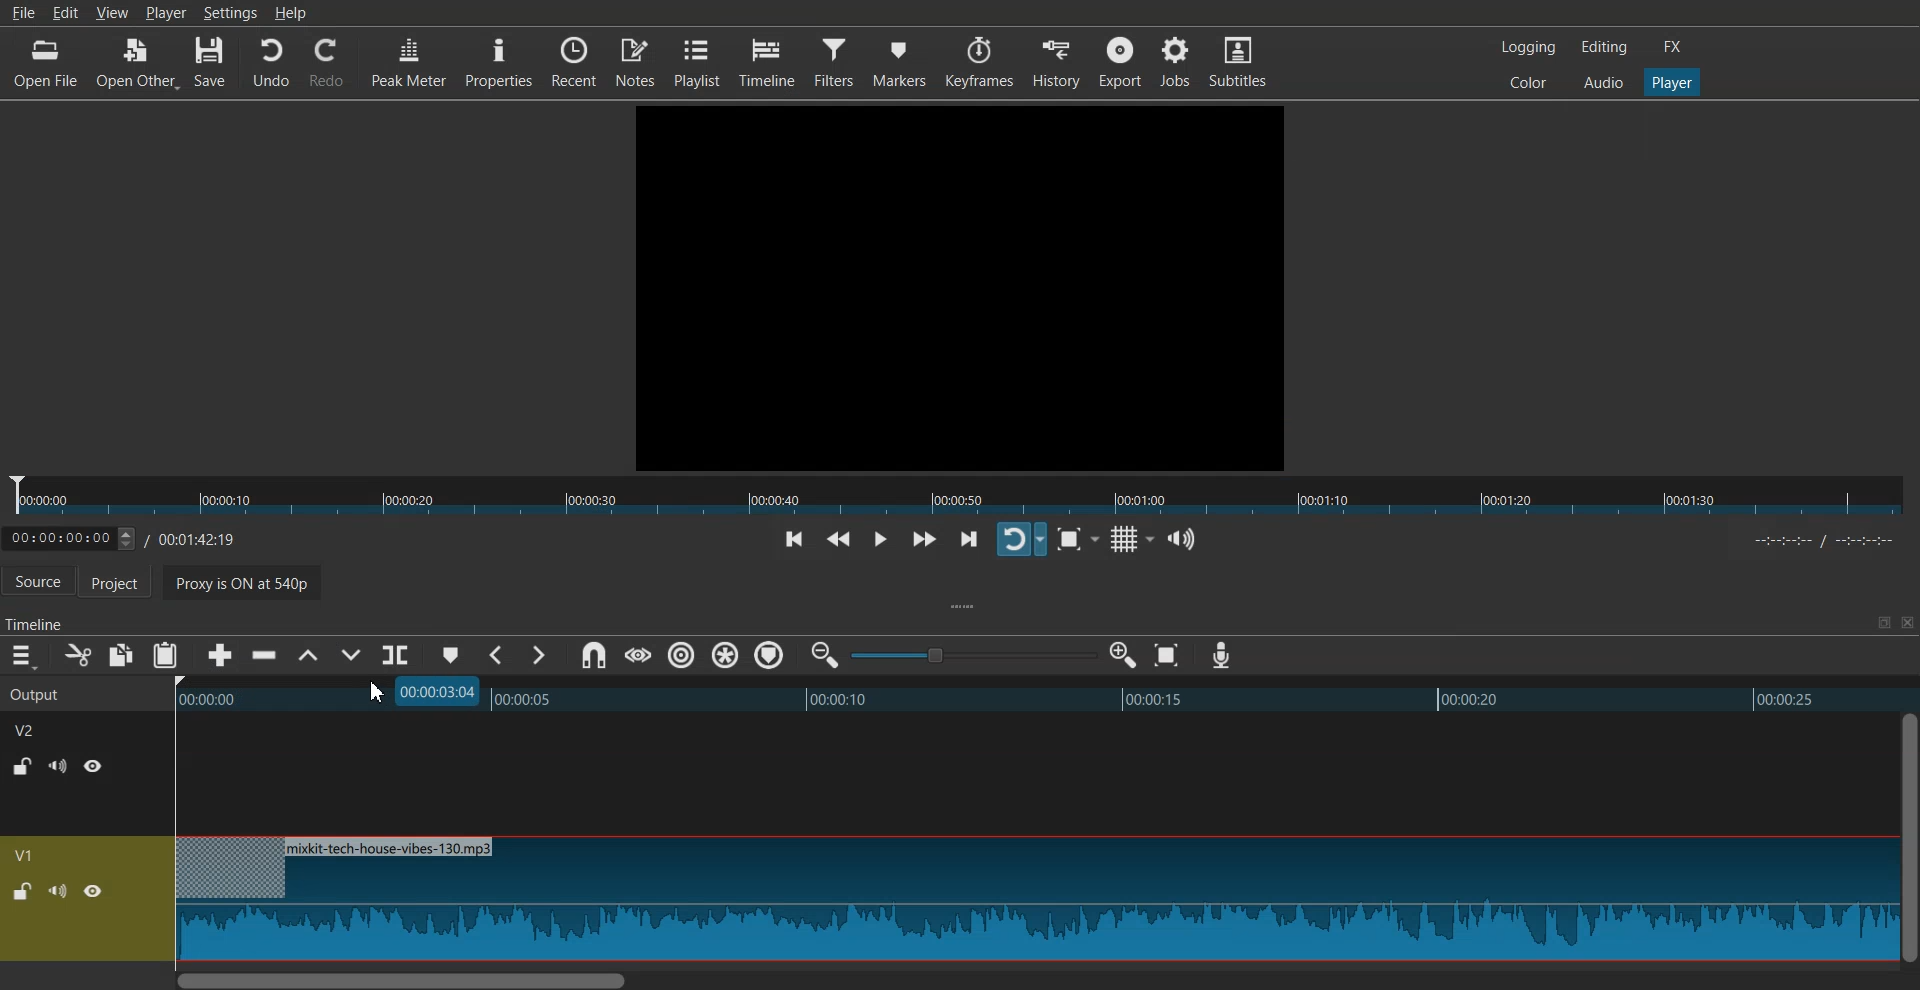 Image resolution: width=1920 pixels, height=990 pixels. I want to click on Maximize, so click(1883, 622).